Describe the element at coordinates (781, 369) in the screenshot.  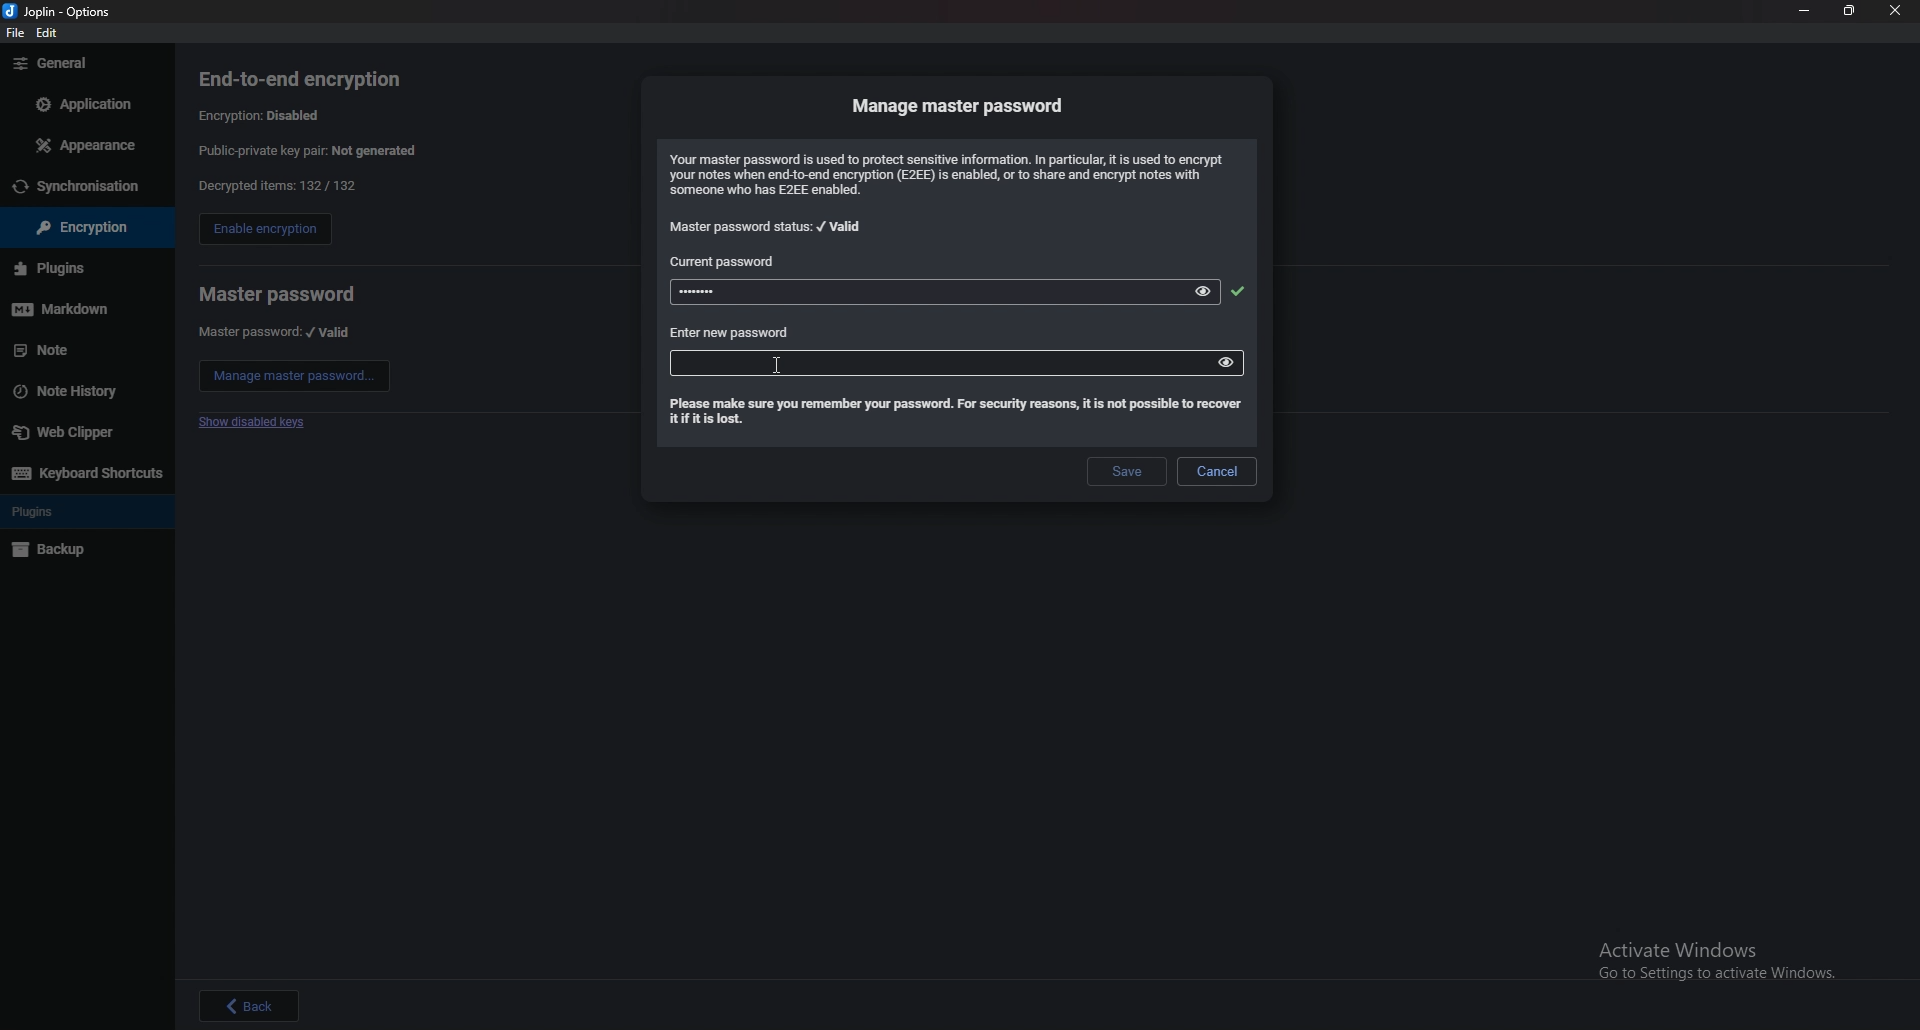
I see `cursor` at that location.